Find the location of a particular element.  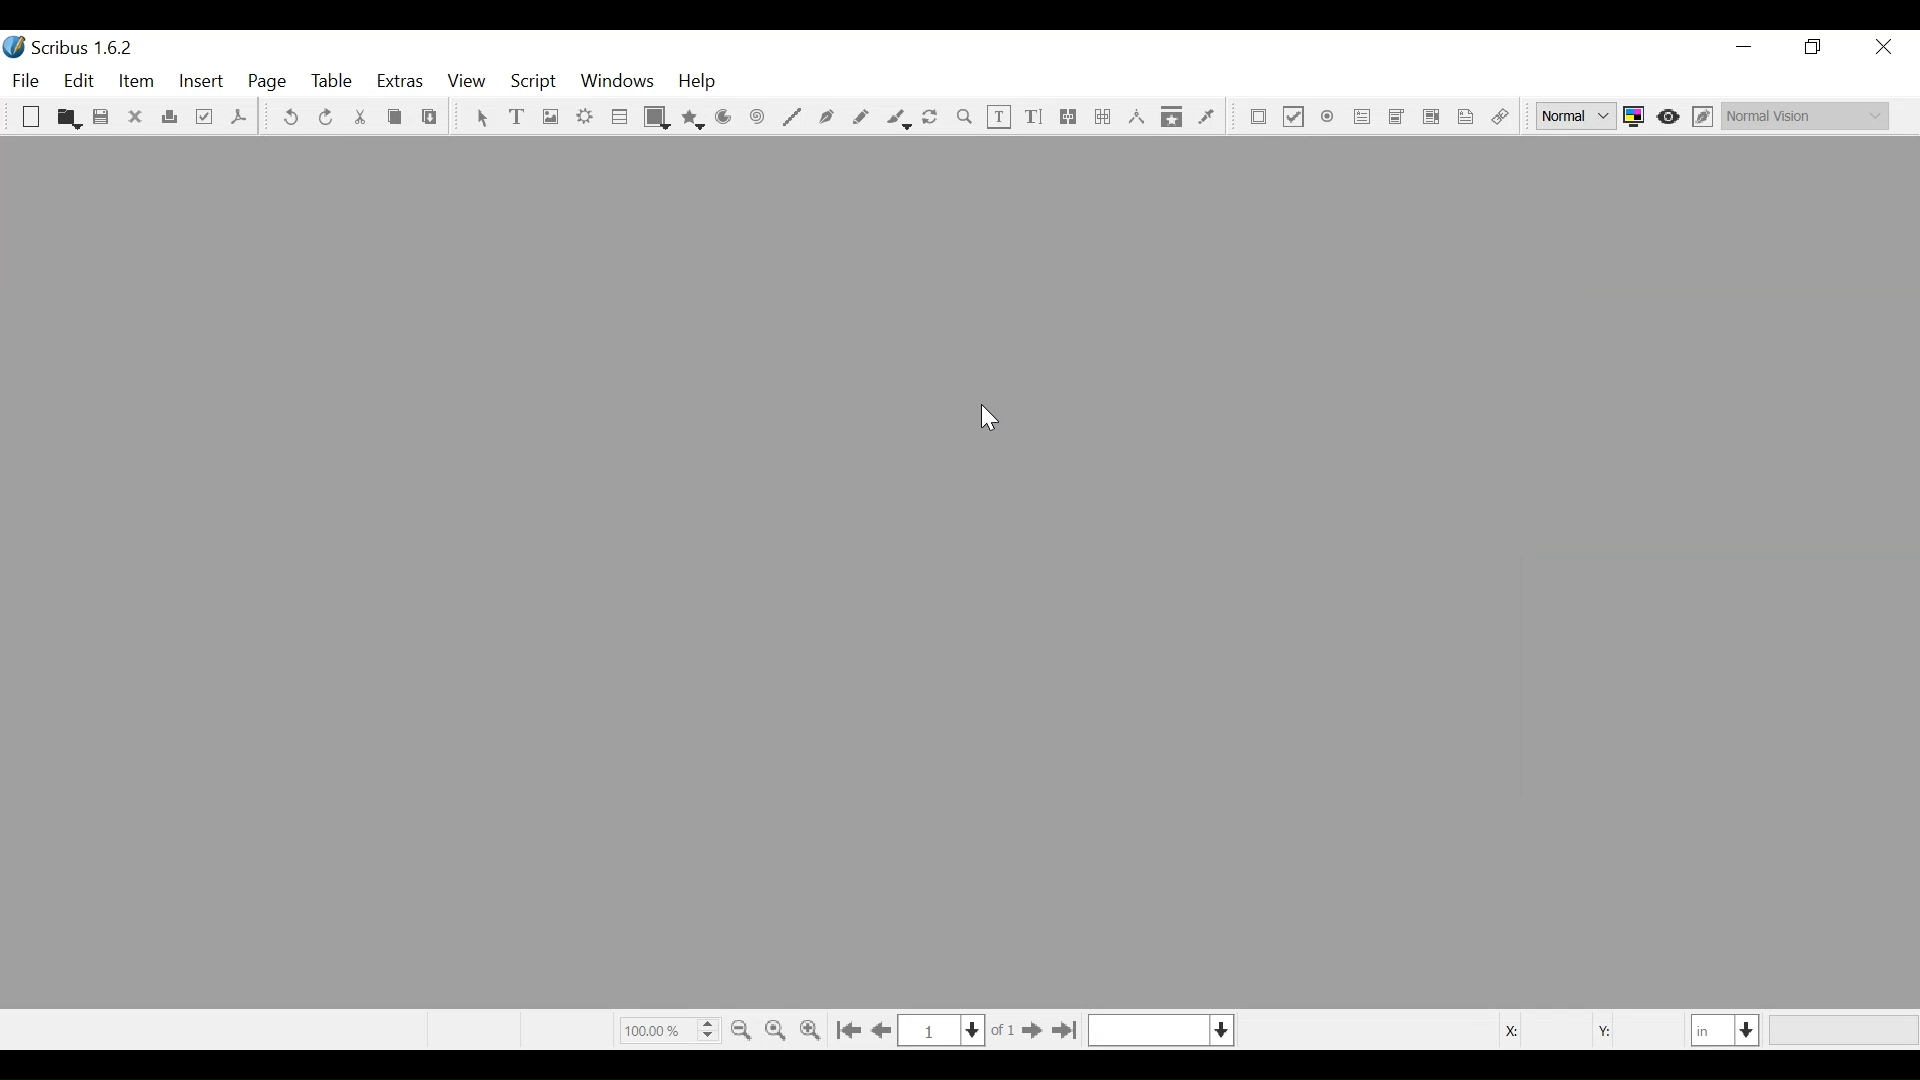

Paste is located at coordinates (430, 119).